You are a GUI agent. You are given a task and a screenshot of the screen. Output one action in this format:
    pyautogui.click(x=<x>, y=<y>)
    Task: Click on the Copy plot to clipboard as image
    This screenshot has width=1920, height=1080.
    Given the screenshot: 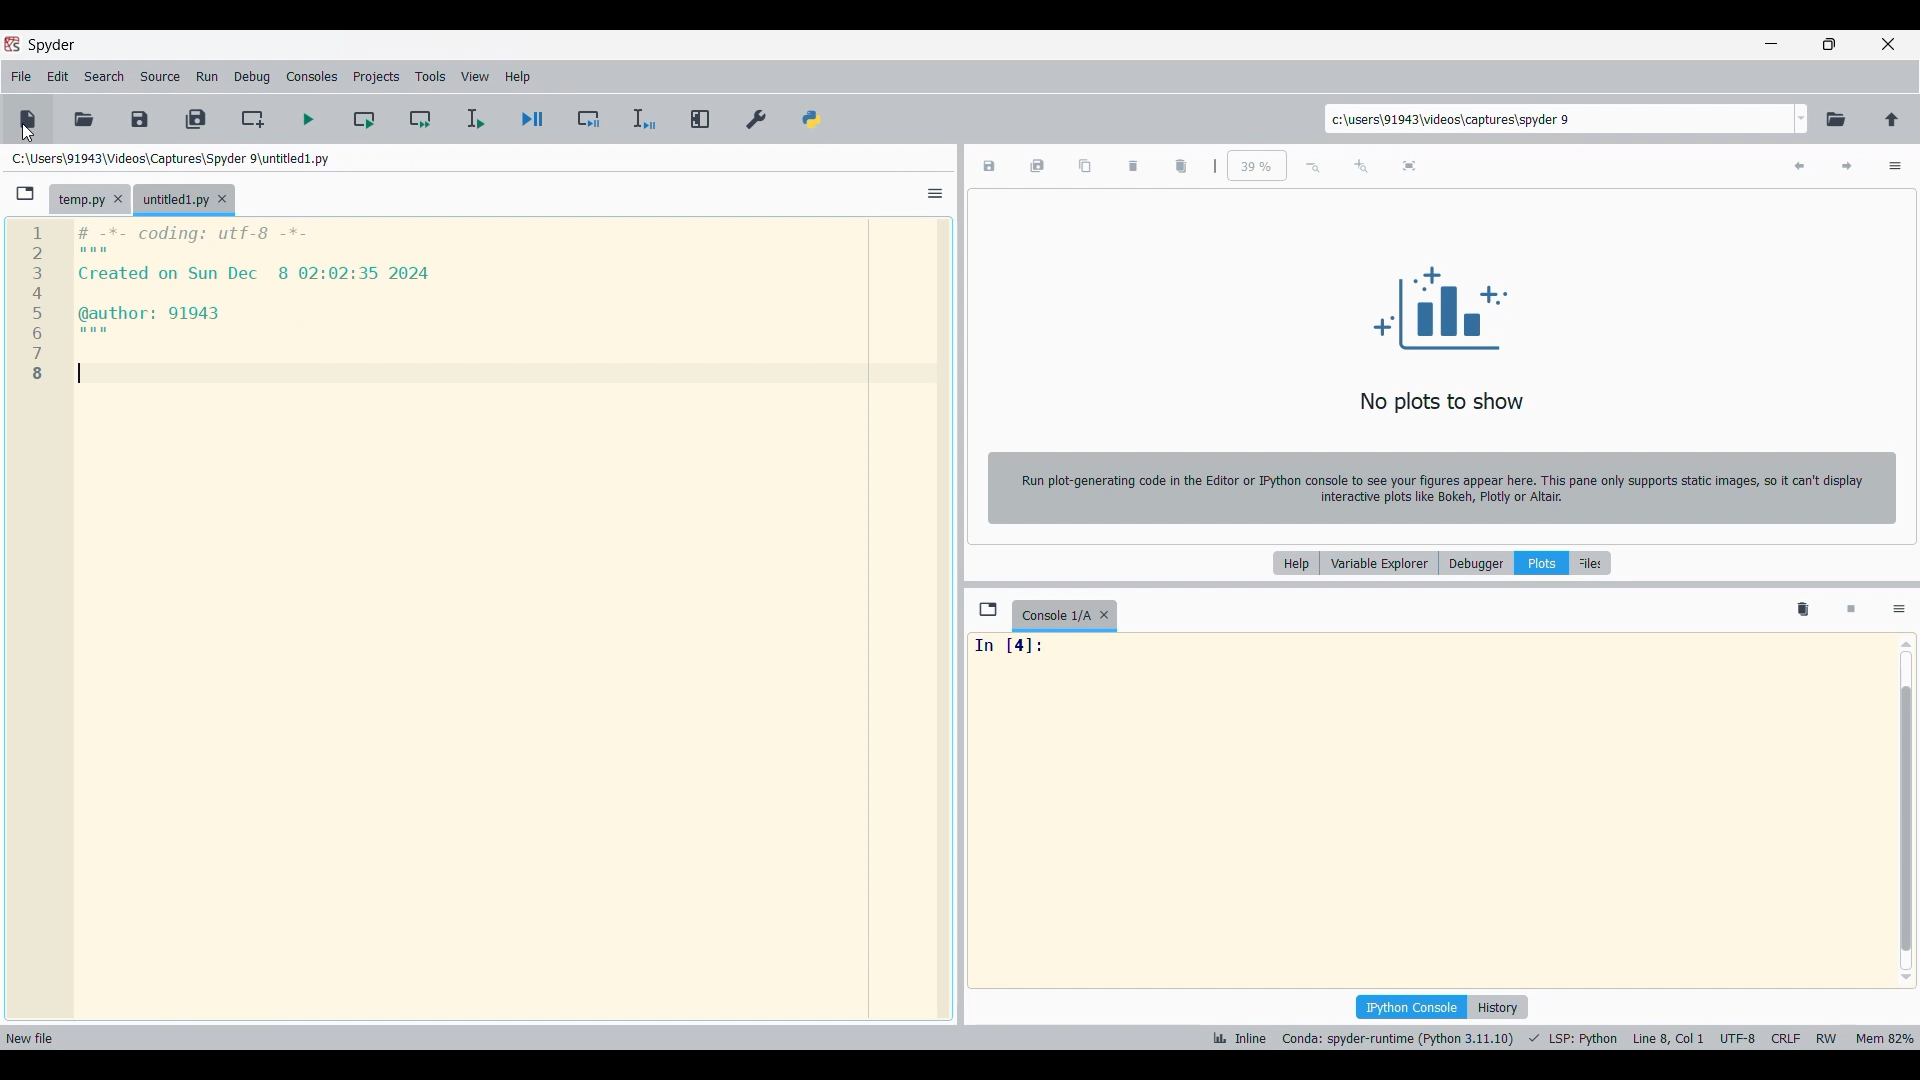 What is the action you would take?
    pyautogui.click(x=1085, y=166)
    